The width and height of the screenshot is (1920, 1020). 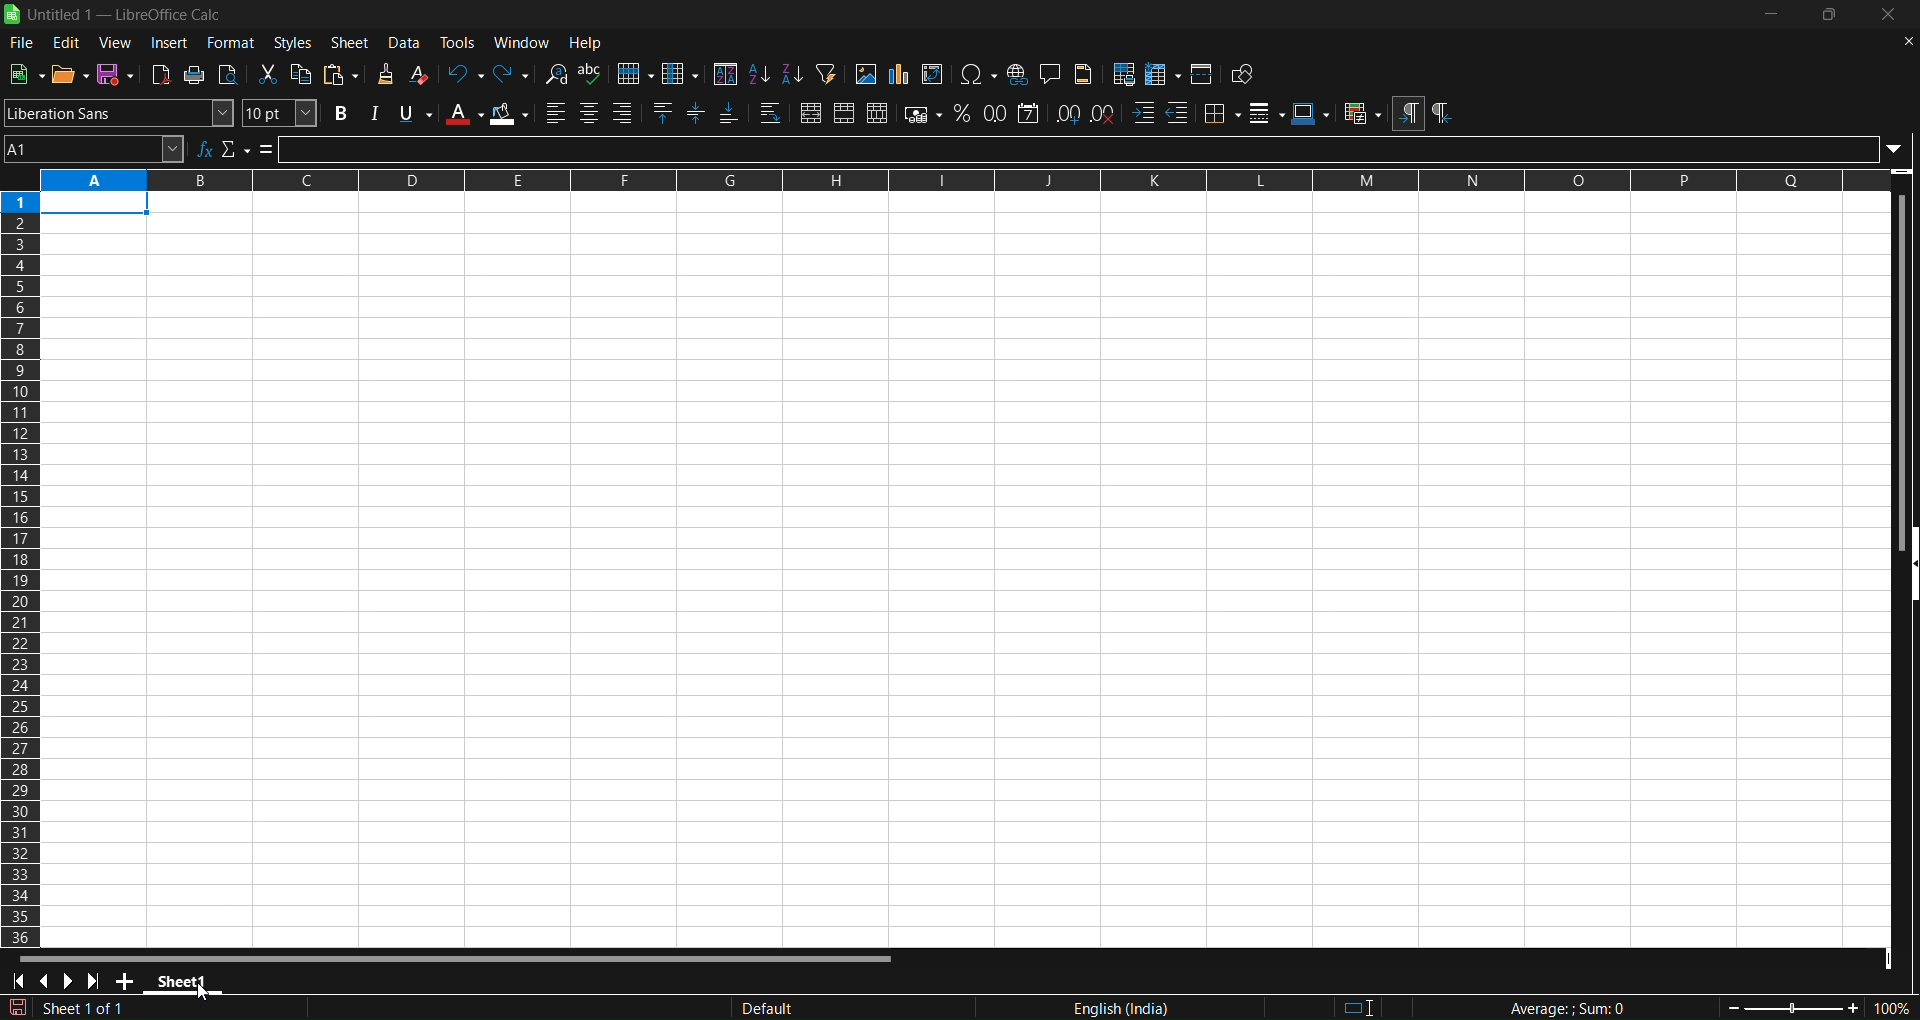 What do you see at coordinates (591, 74) in the screenshot?
I see `spelling` at bounding box center [591, 74].